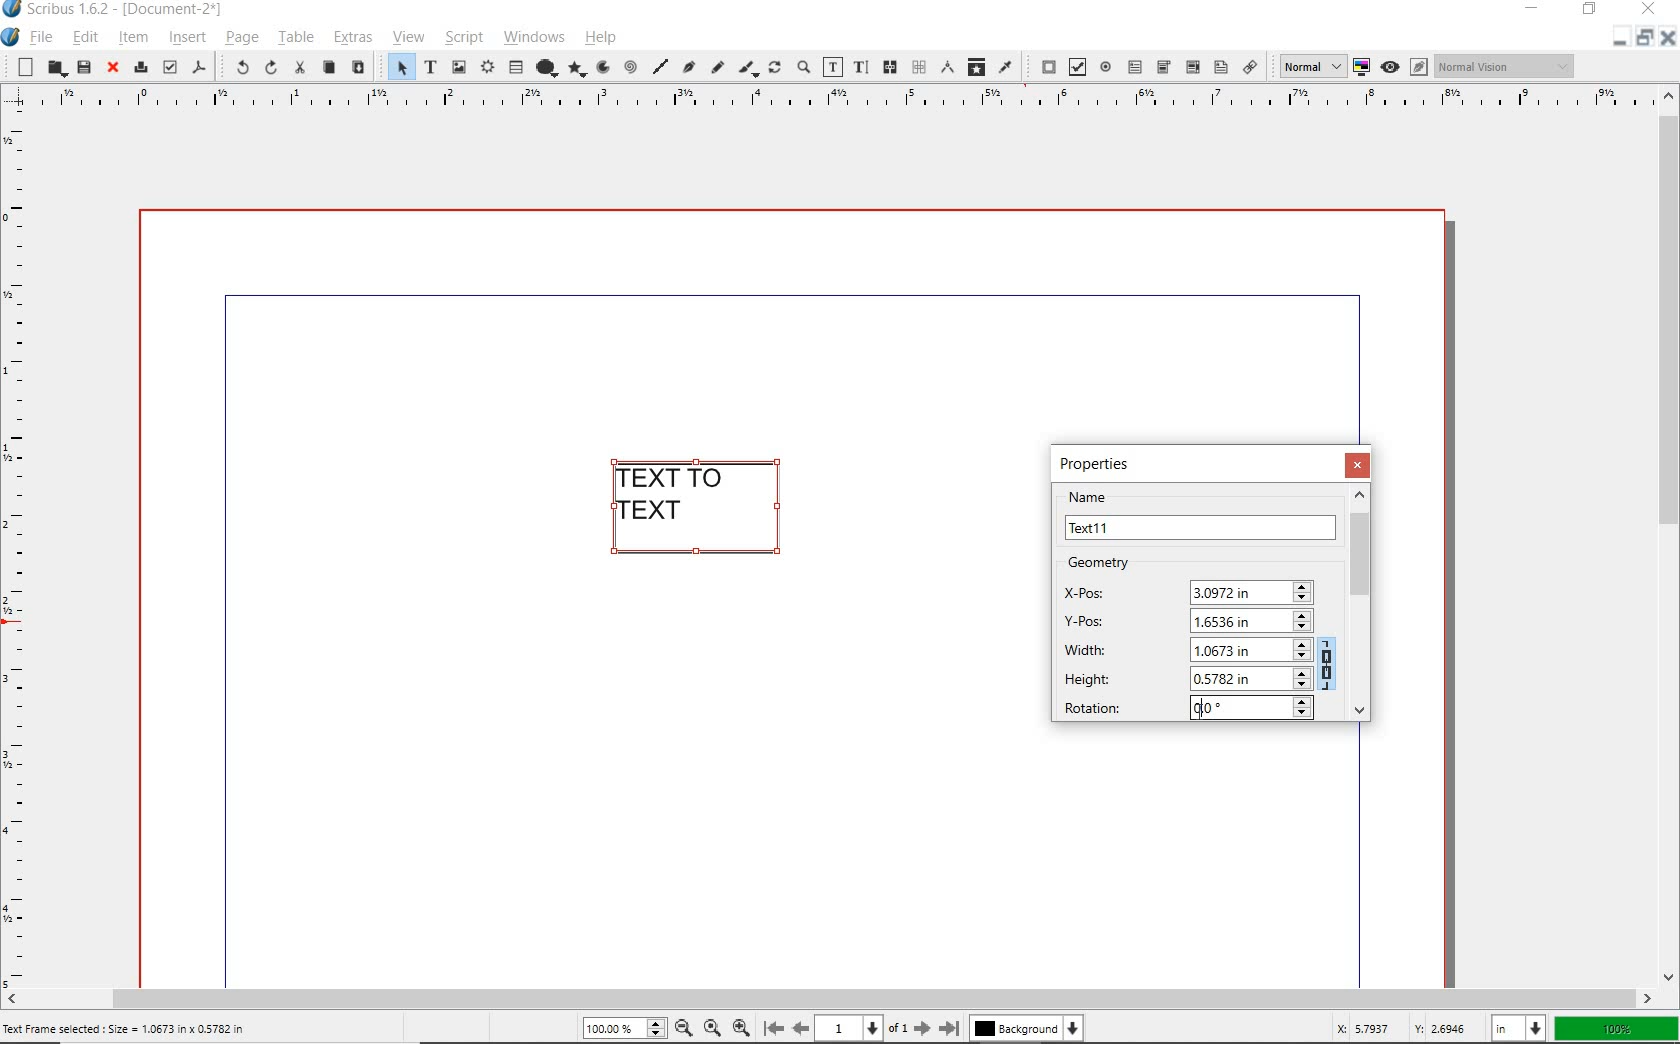 This screenshot has height=1044, width=1680. I want to click on background, so click(1031, 1031).